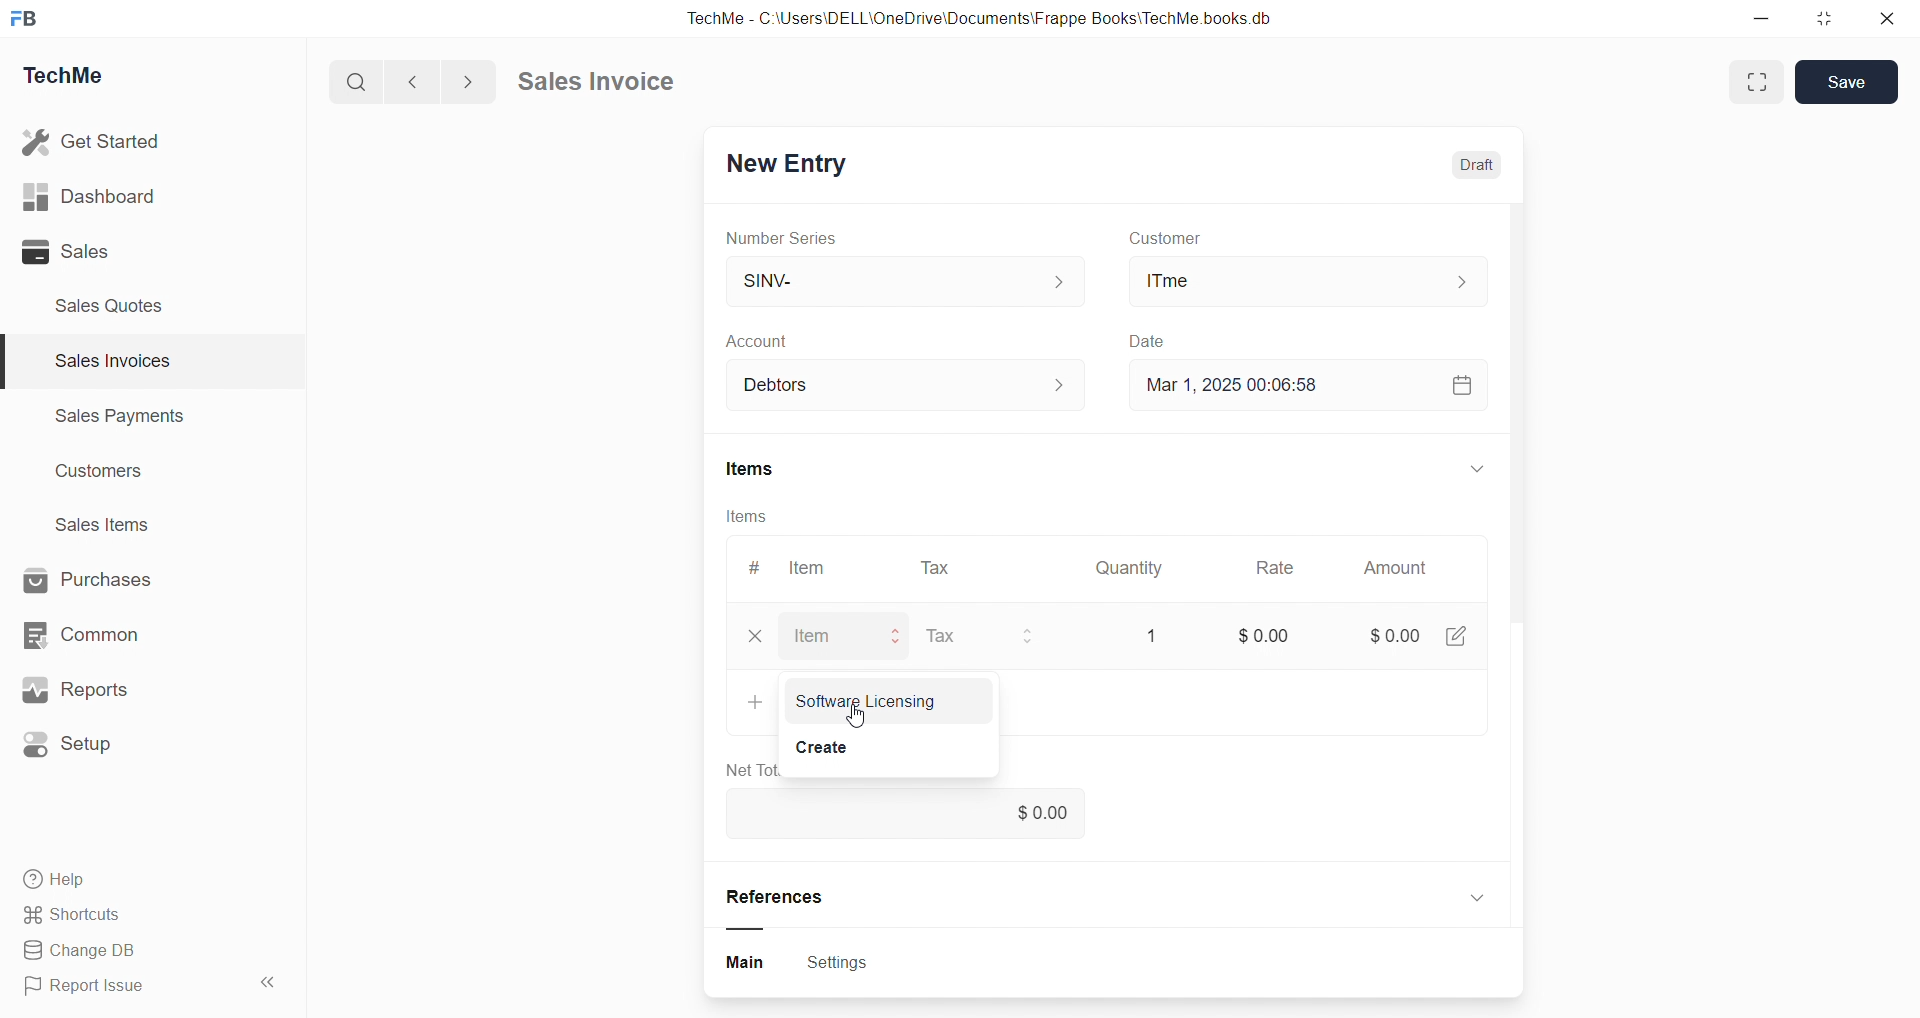 Image resolution: width=1920 pixels, height=1018 pixels. Describe the element at coordinates (800, 567) in the screenshot. I see `# Item` at that location.